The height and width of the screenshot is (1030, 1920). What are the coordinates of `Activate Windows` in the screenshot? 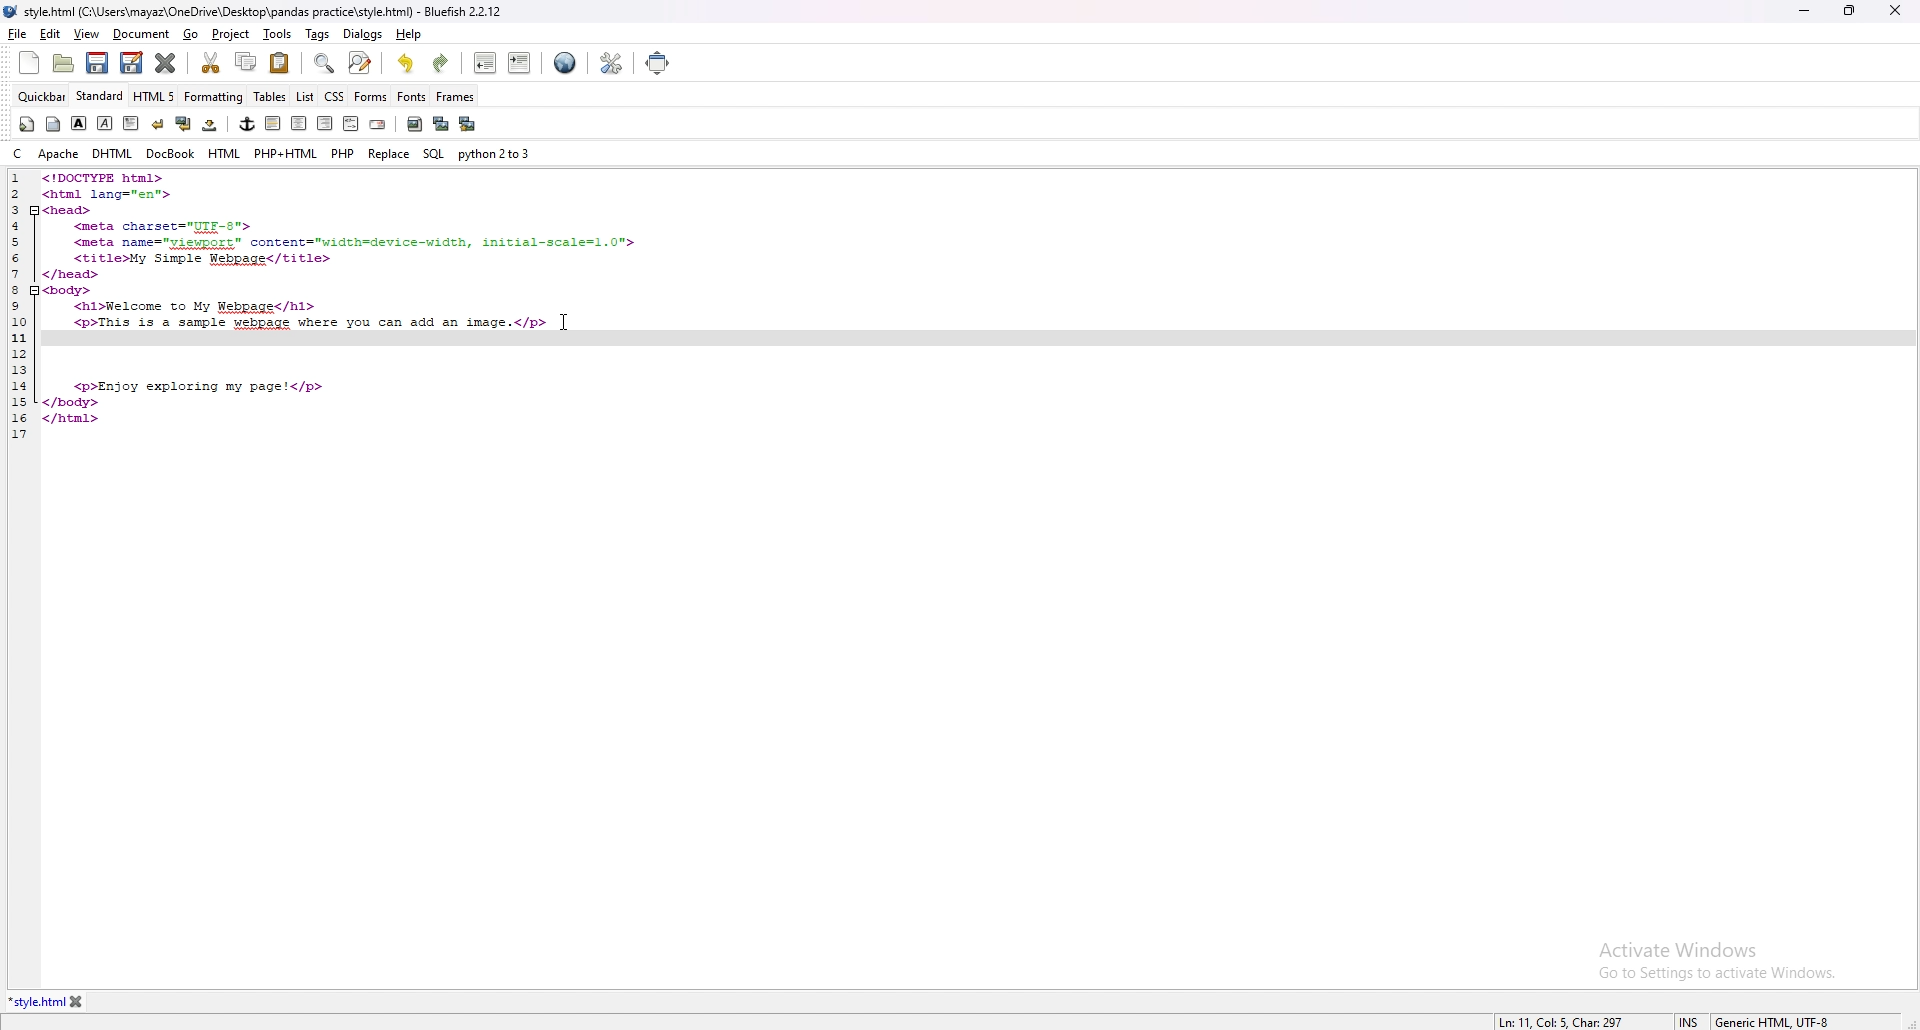 It's located at (1679, 950).